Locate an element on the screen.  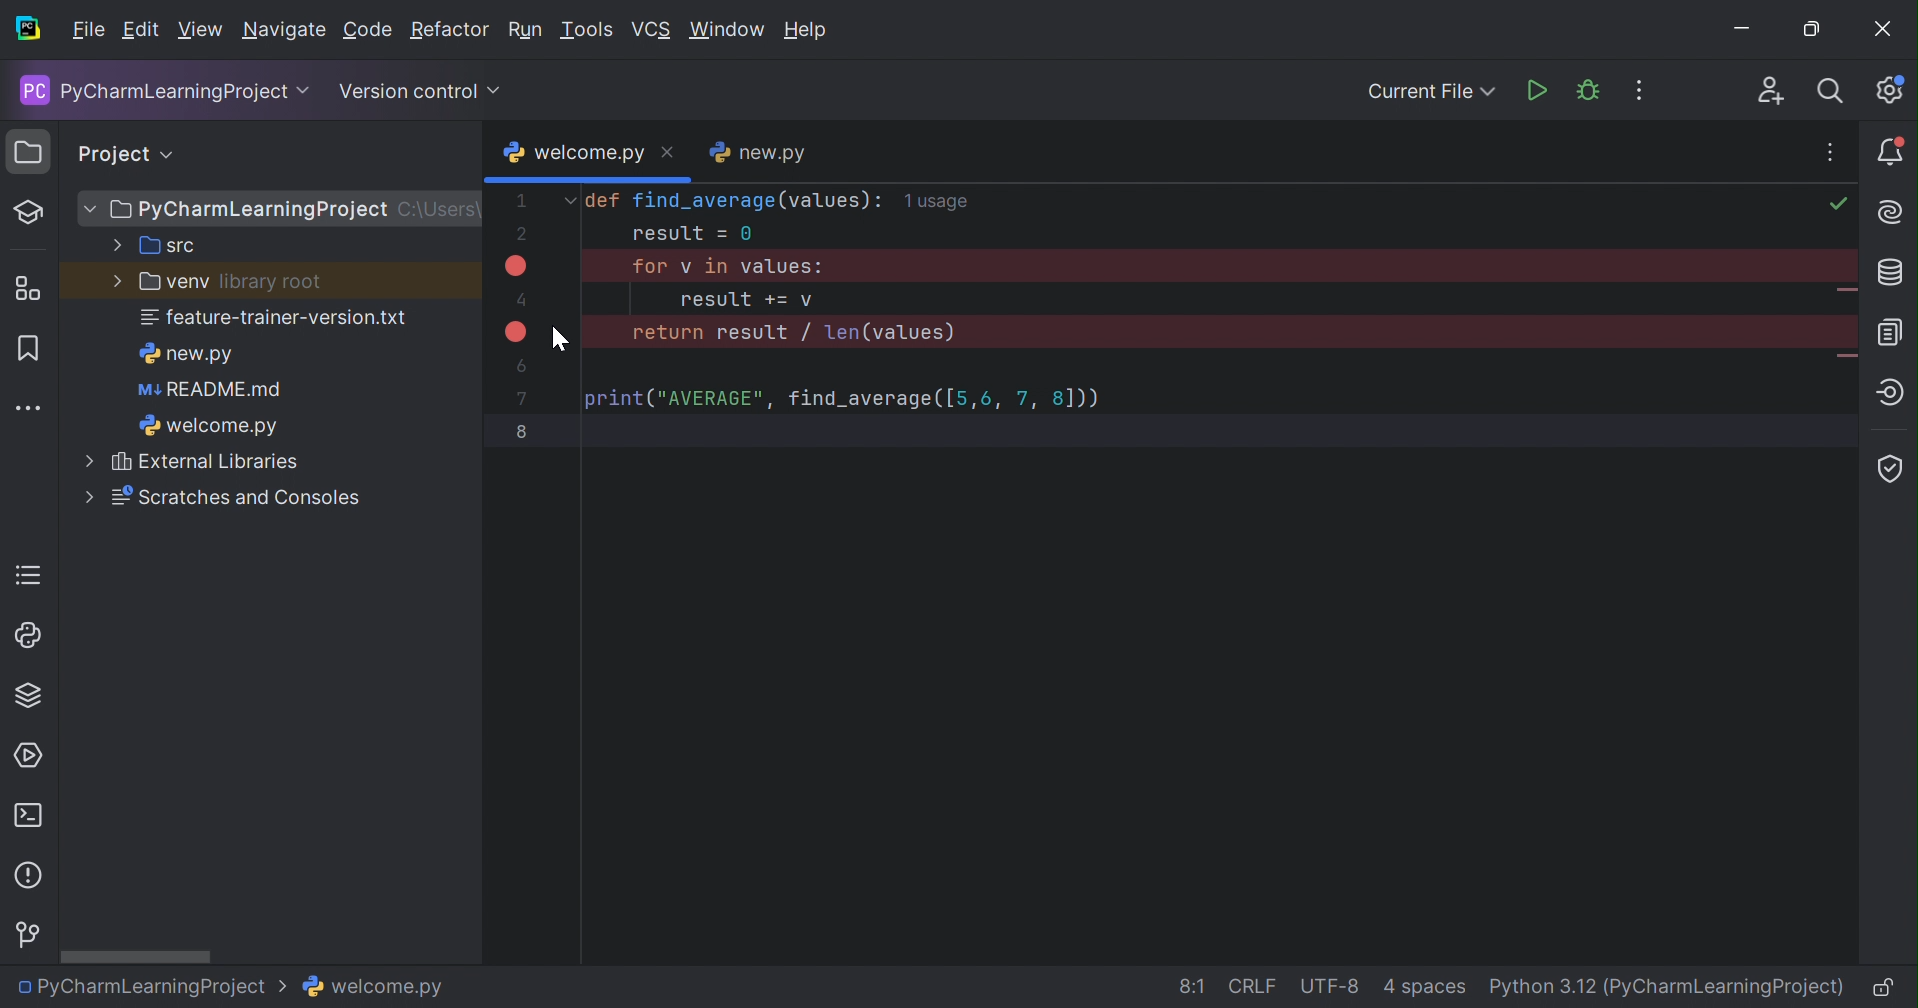
PyCharmLearningProject is located at coordinates (158, 92).